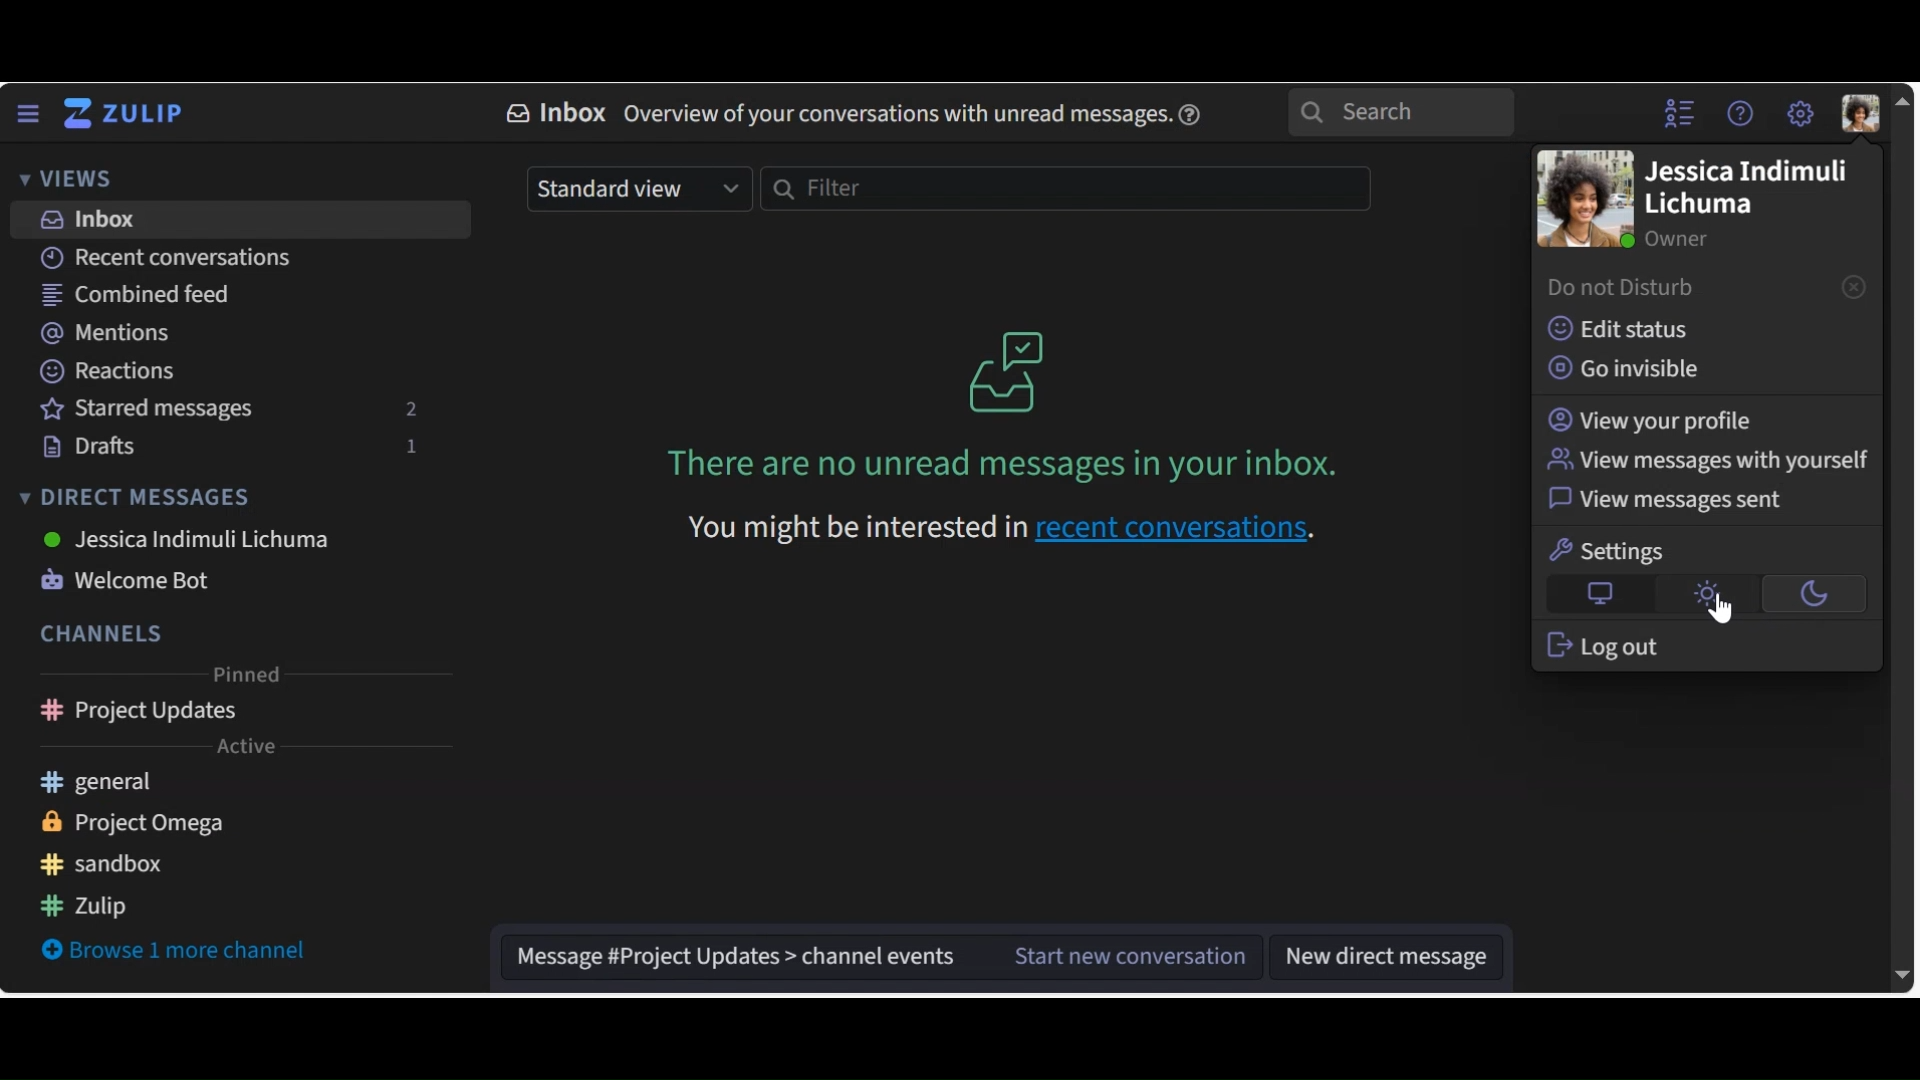 This screenshot has height=1080, width=1920. What do you see at coordinates (235, 412) in the screenshot?
I see `Starred messages` at bounding box center [235, 412].